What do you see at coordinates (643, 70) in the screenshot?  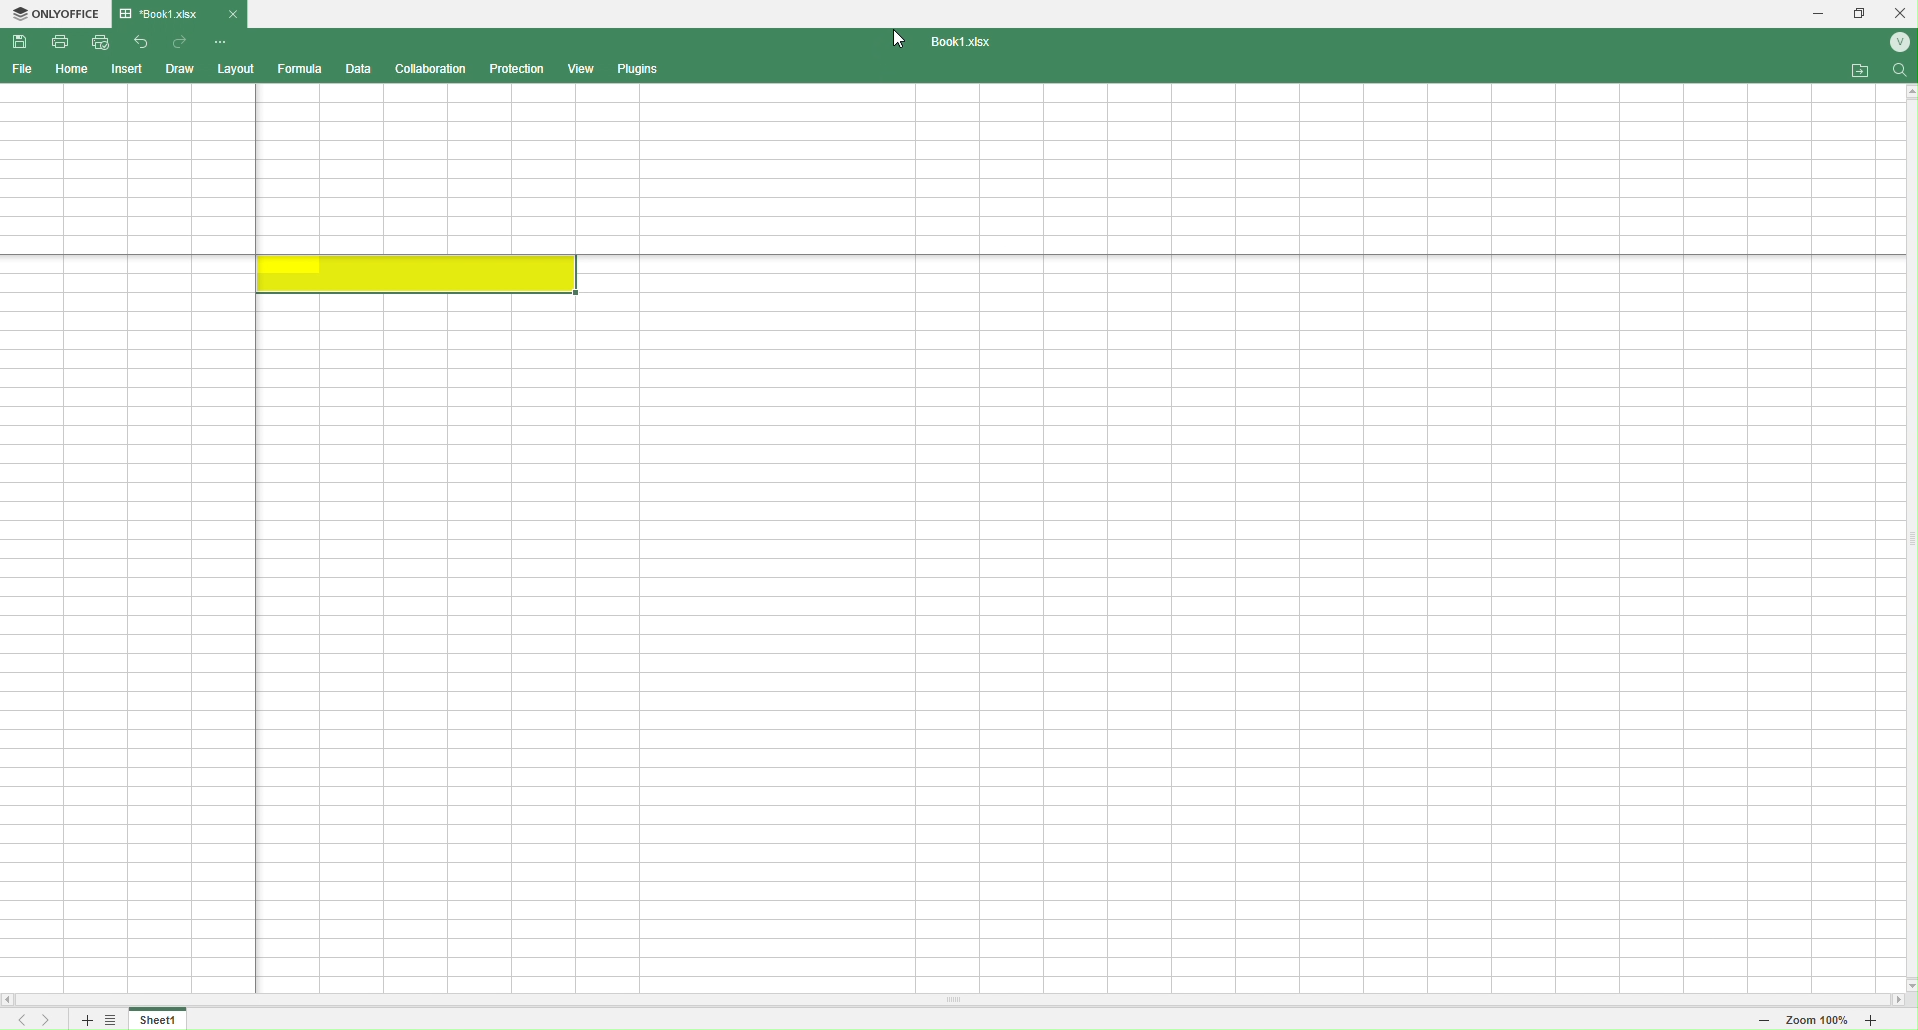 I see `Plugins` at bounding box center [643, 70].